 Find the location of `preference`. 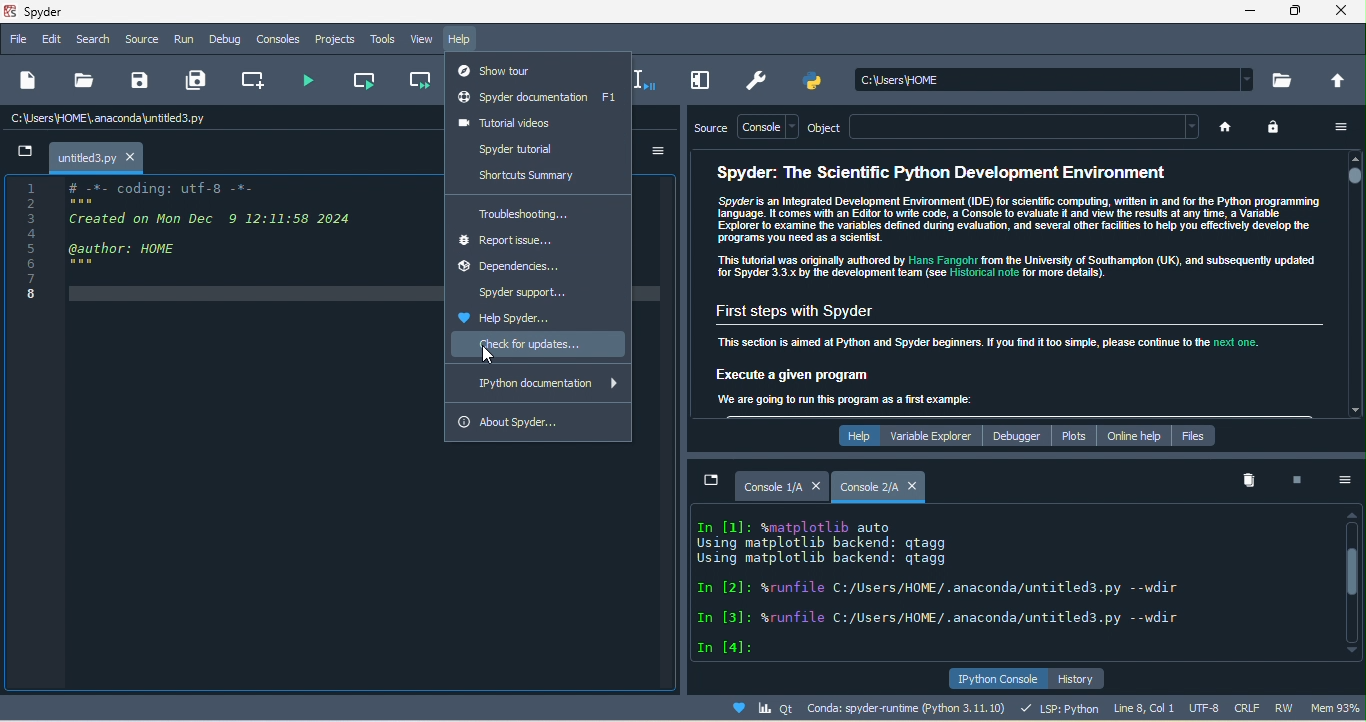

preference is located at coordinates (759, 80).